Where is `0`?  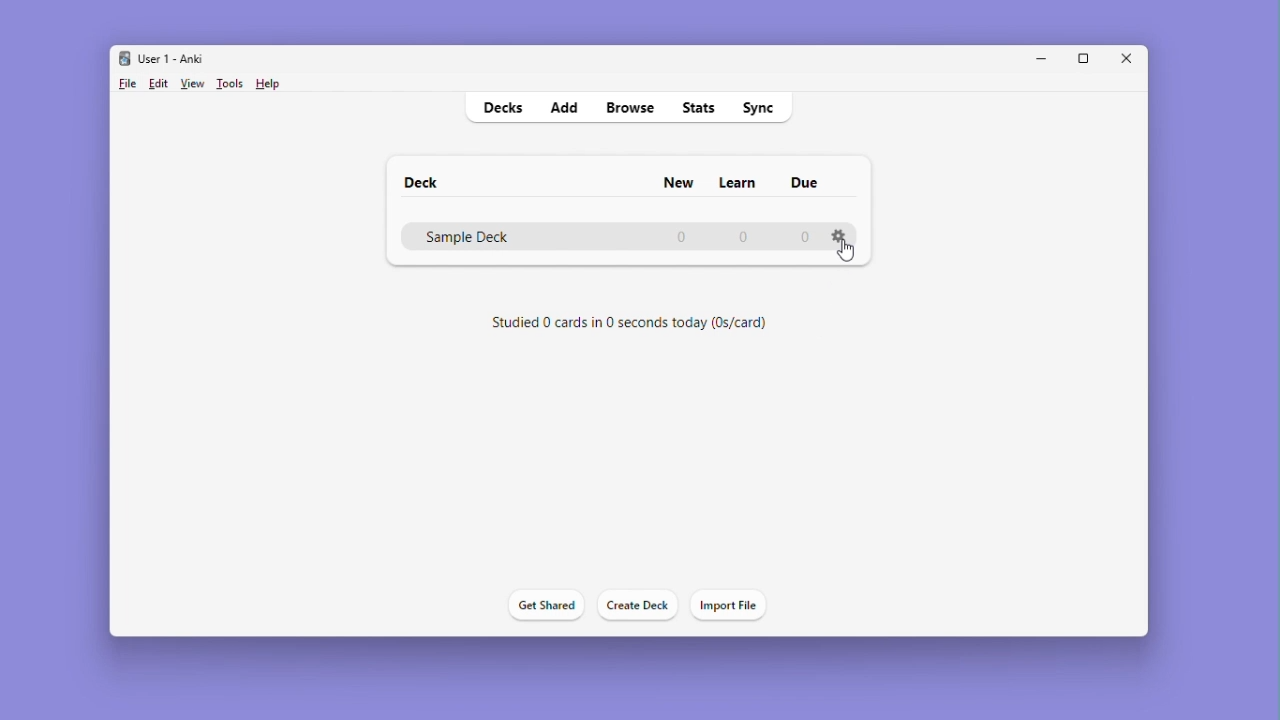
0 is located at coordinates (741, 237).